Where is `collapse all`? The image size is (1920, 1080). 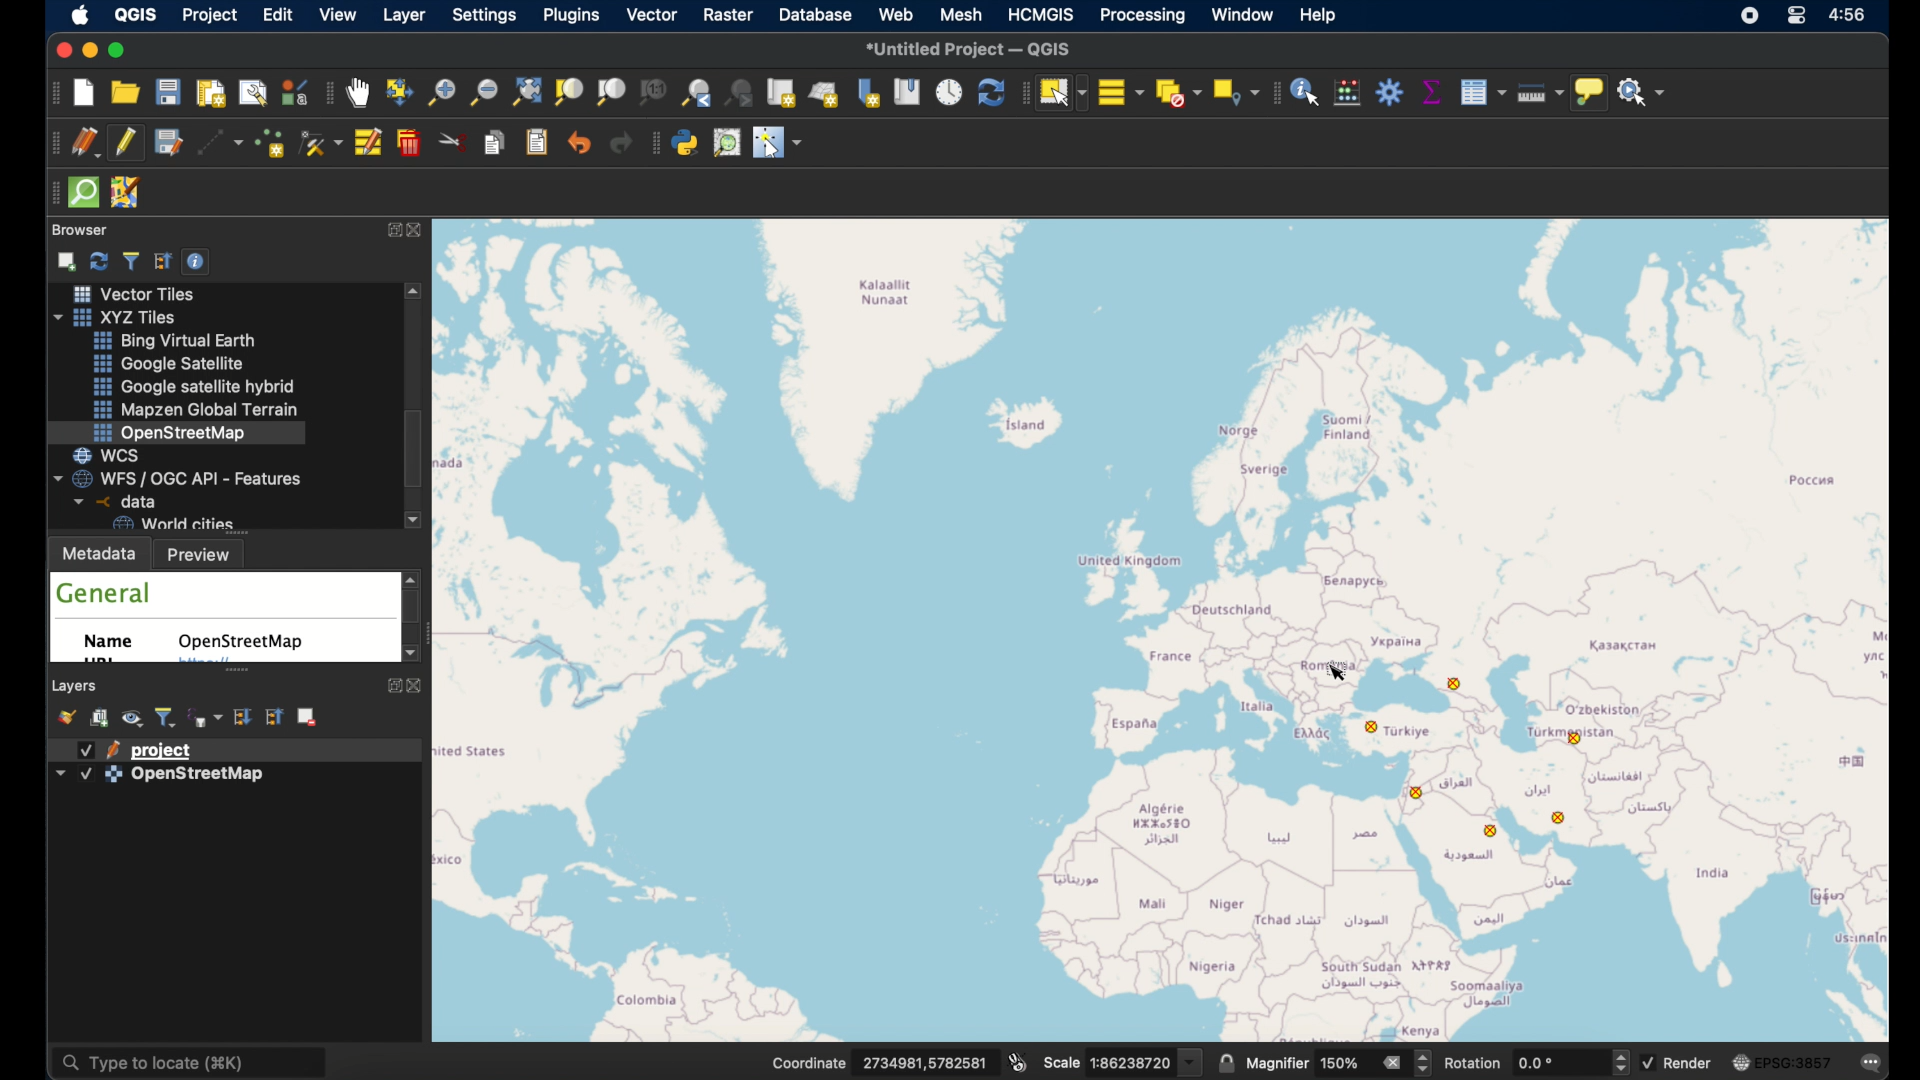 collapse all is located at coordinates (273, 716).